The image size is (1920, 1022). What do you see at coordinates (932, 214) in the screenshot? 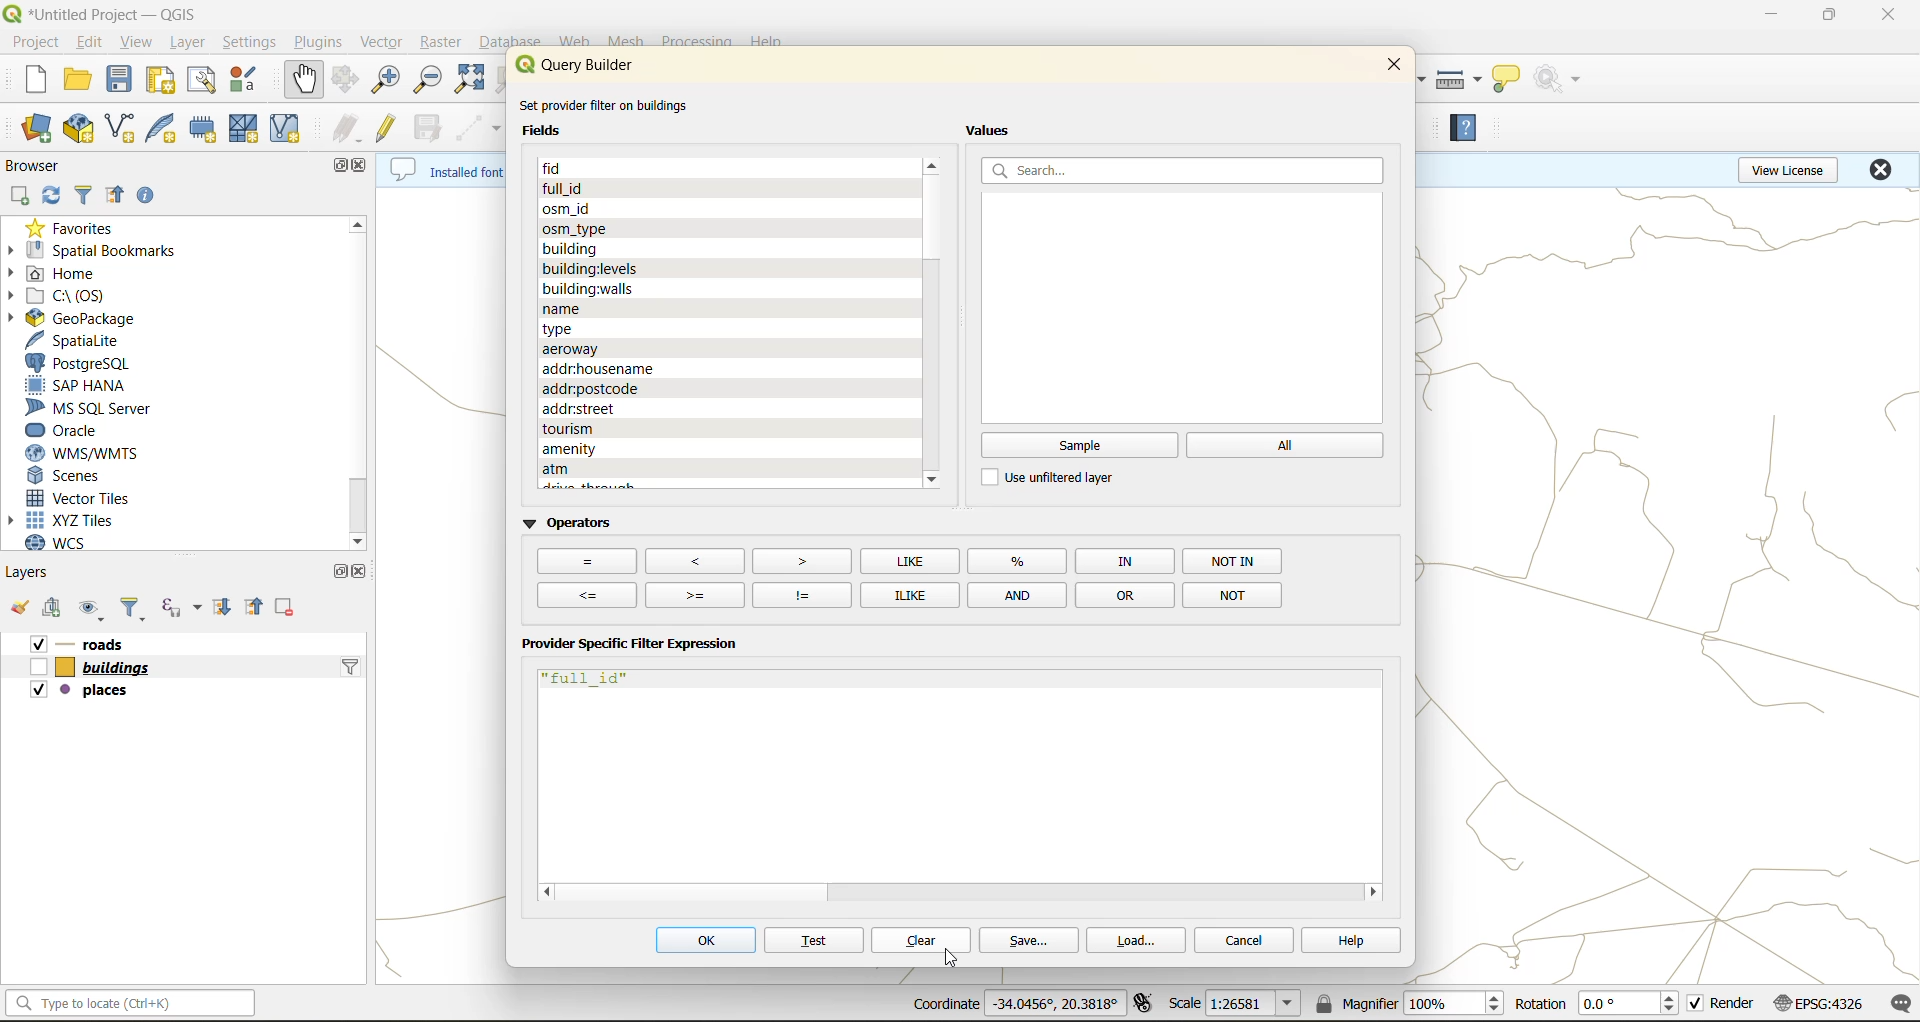
I see `scroll bar` at bounding box center [932, 214].